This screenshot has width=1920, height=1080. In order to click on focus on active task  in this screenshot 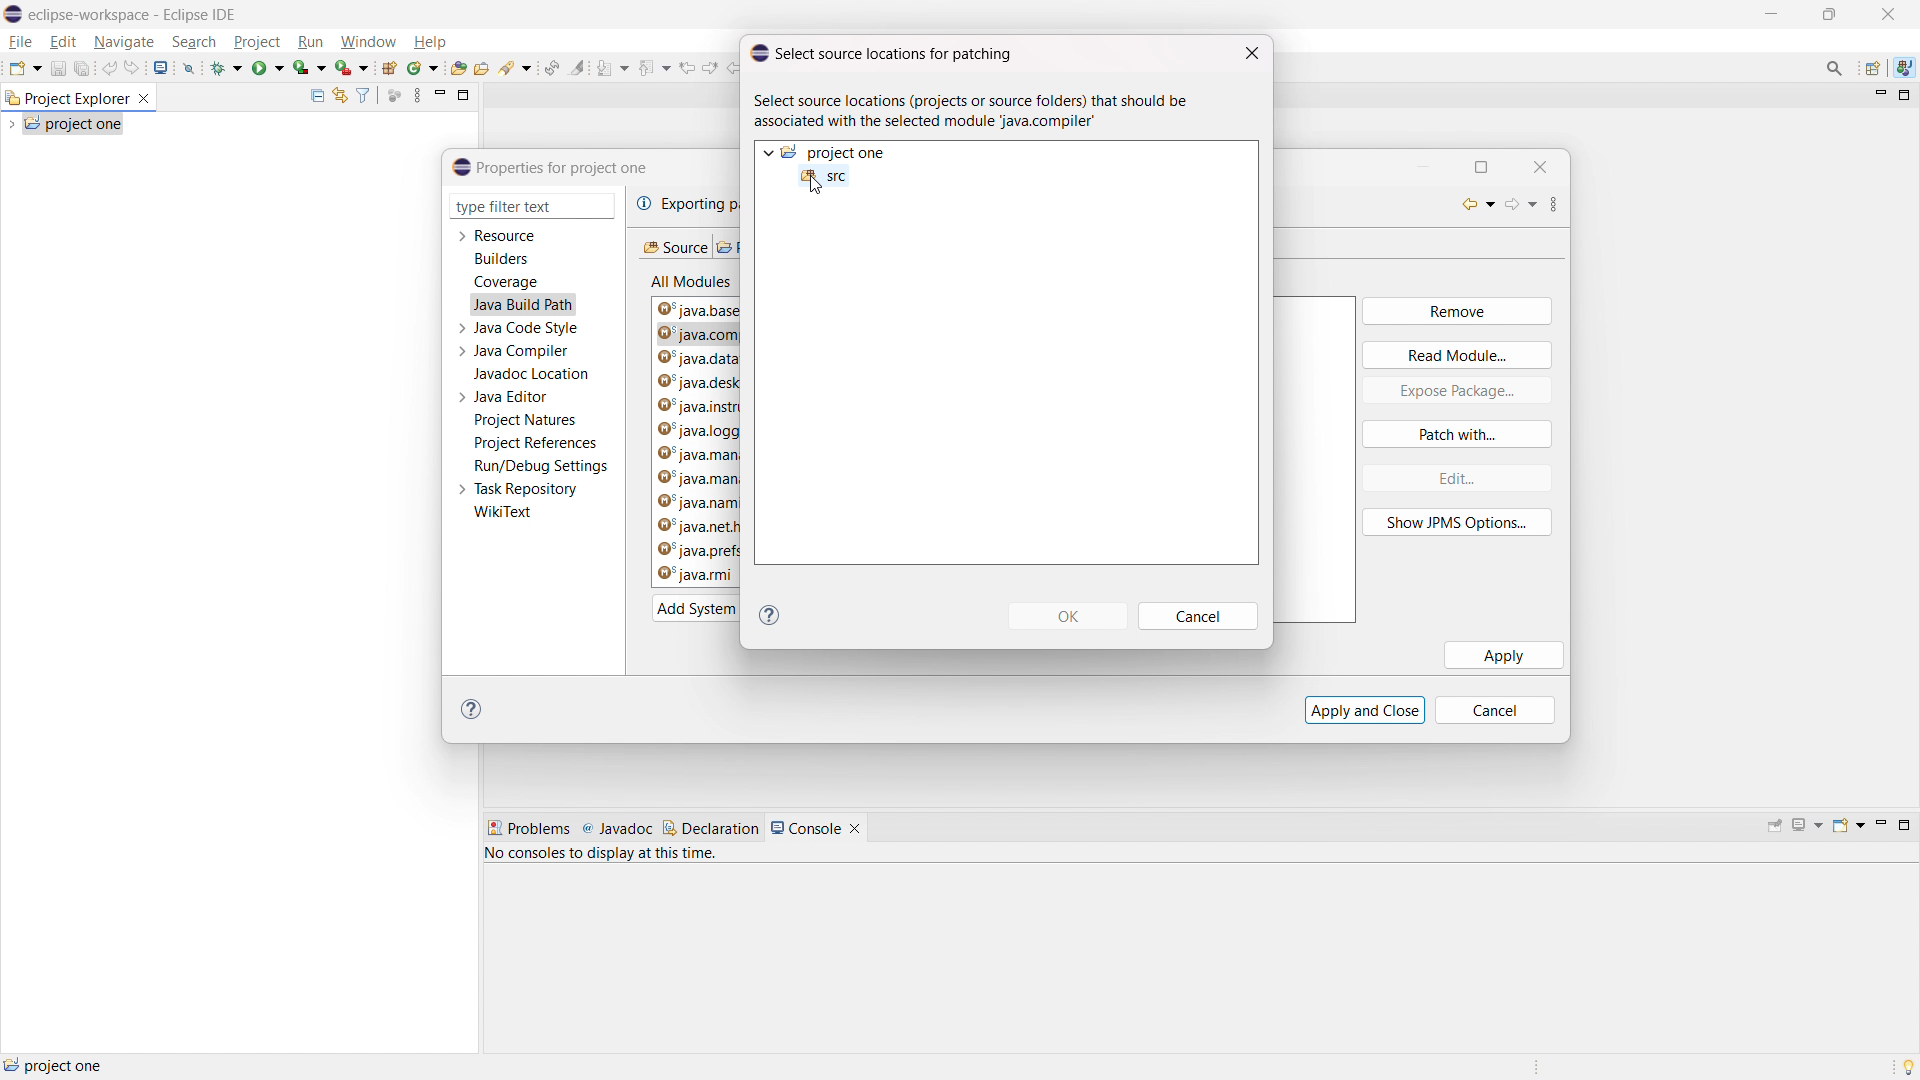, I will do `click(395, 96)`.